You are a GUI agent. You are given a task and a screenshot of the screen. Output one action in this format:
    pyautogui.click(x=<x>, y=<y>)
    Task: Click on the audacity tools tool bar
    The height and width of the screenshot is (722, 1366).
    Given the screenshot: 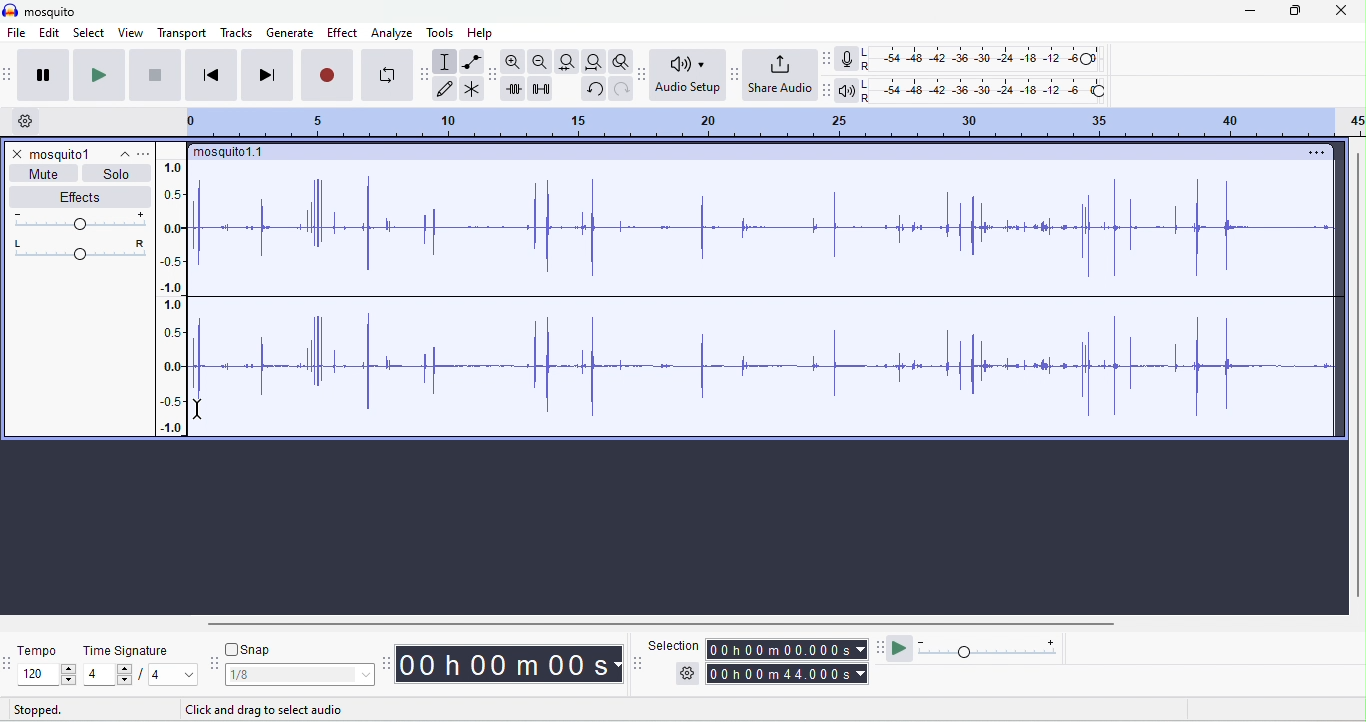 What is the action you would take?
    pyautogui.click(x=426, y=74)
    